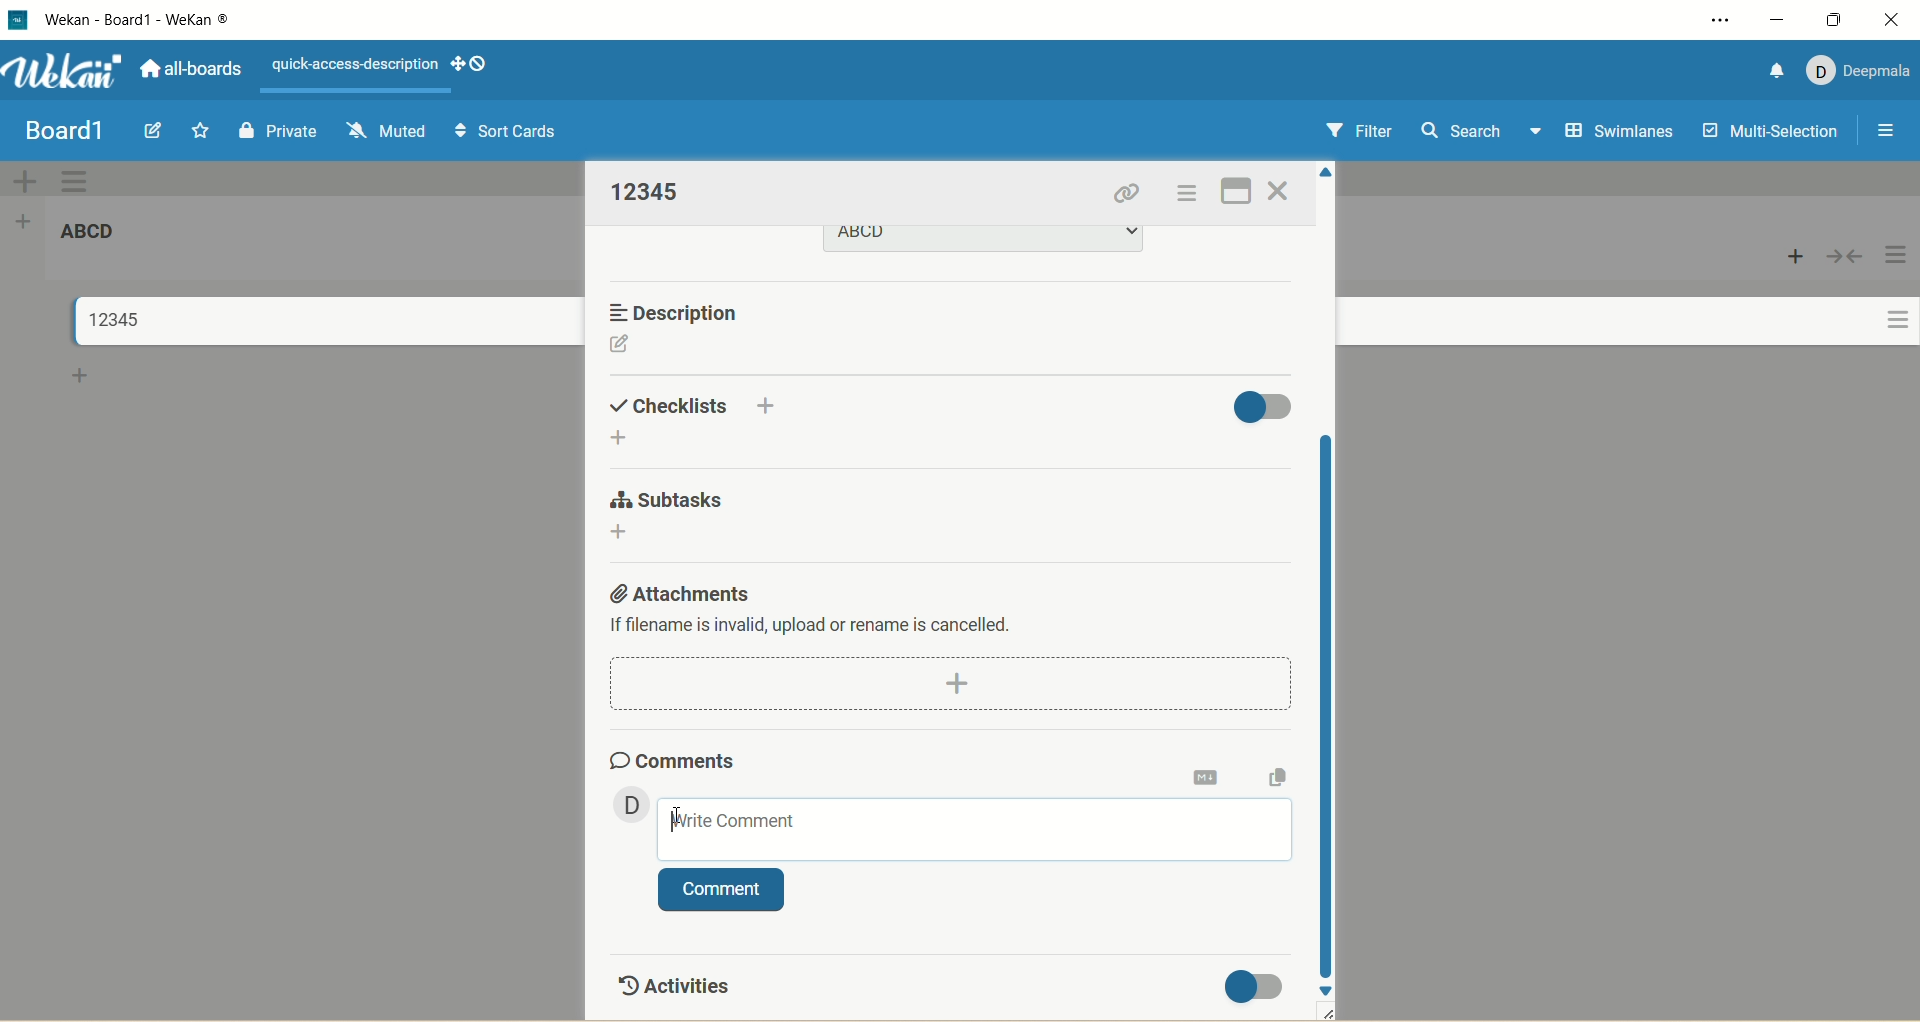 Image resolution: width=1920 pixels, height=1022 pixels. I want to click on dd, so click(956, 684).